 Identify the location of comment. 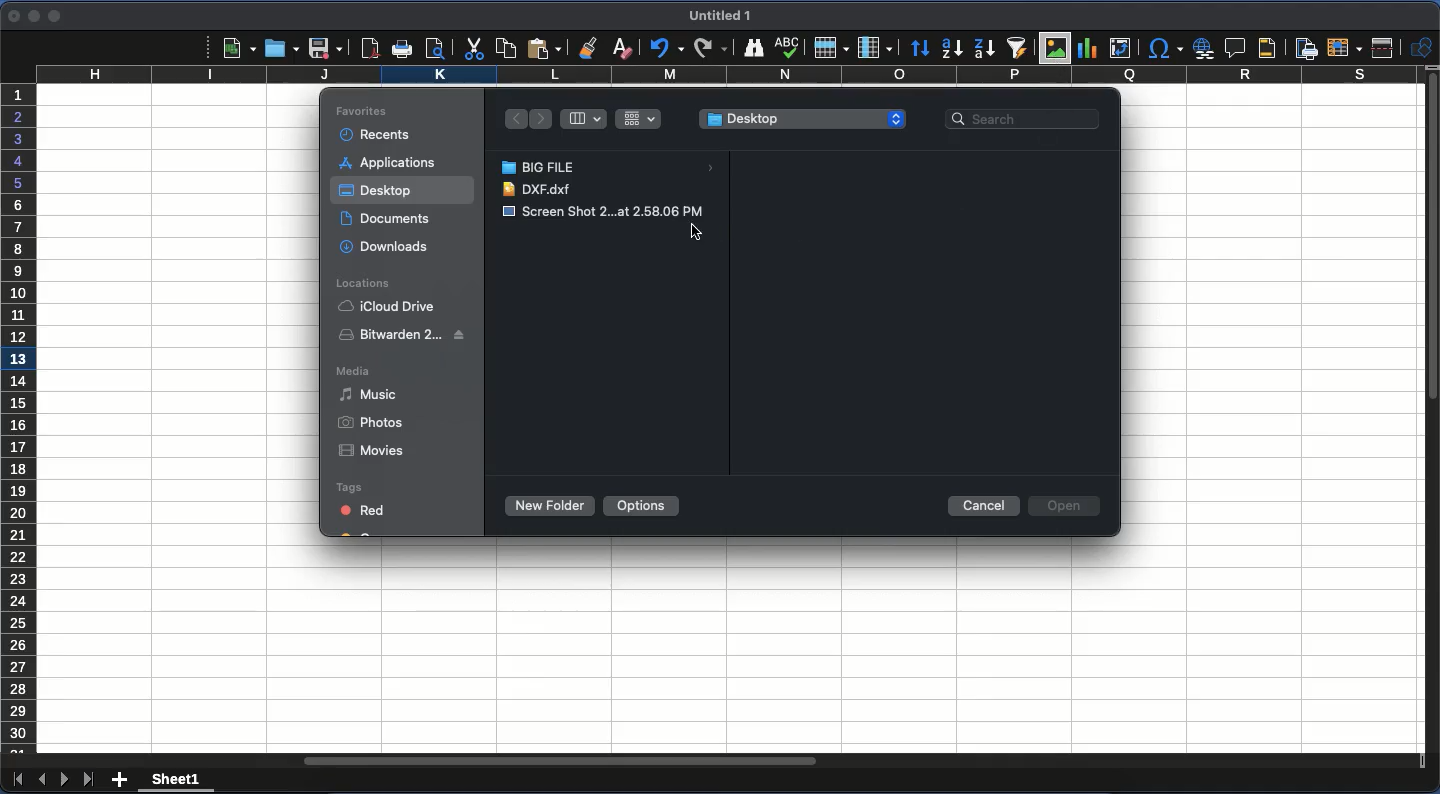
(1236, 48).